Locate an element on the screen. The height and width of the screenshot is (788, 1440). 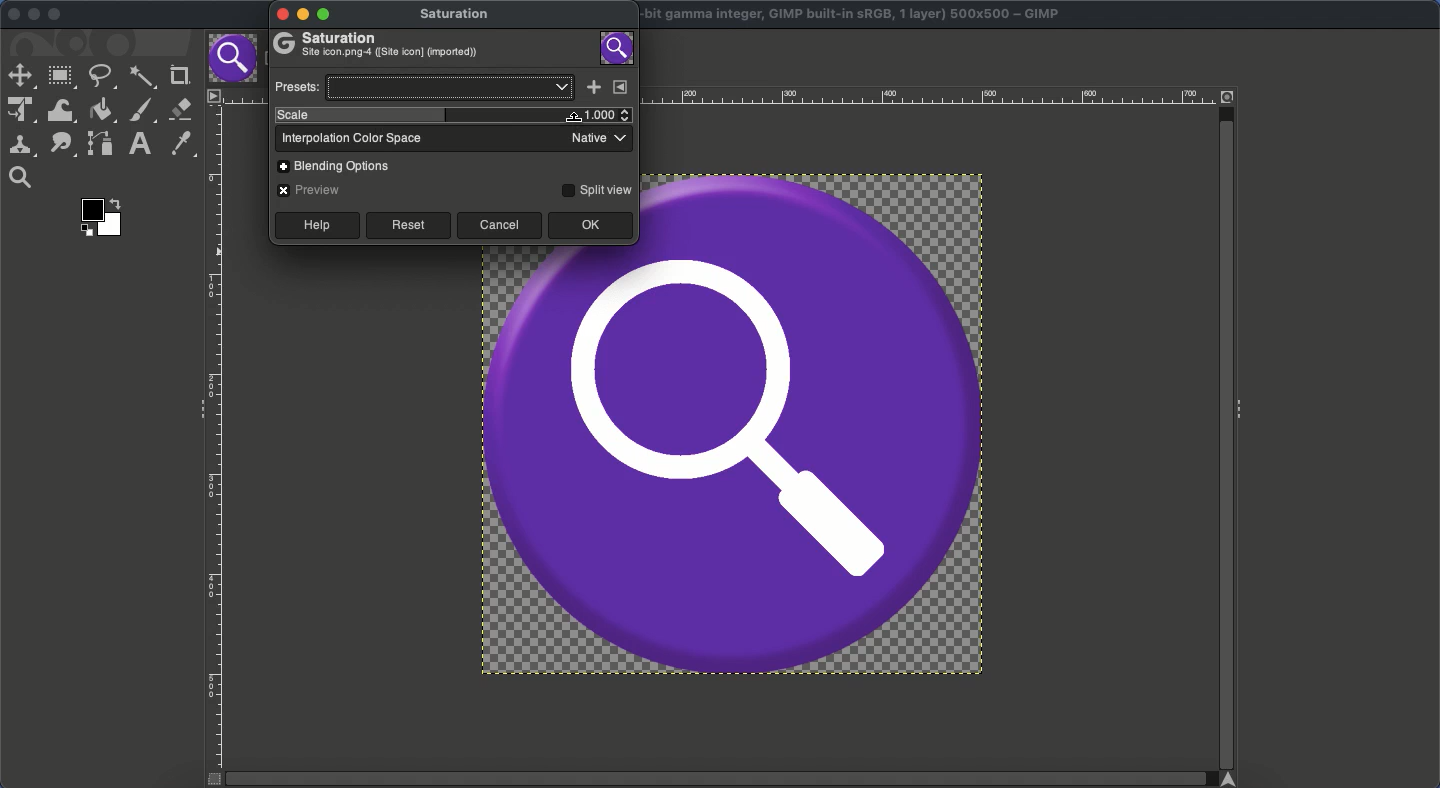
Smudge tool is located at coordinates (61, 145).